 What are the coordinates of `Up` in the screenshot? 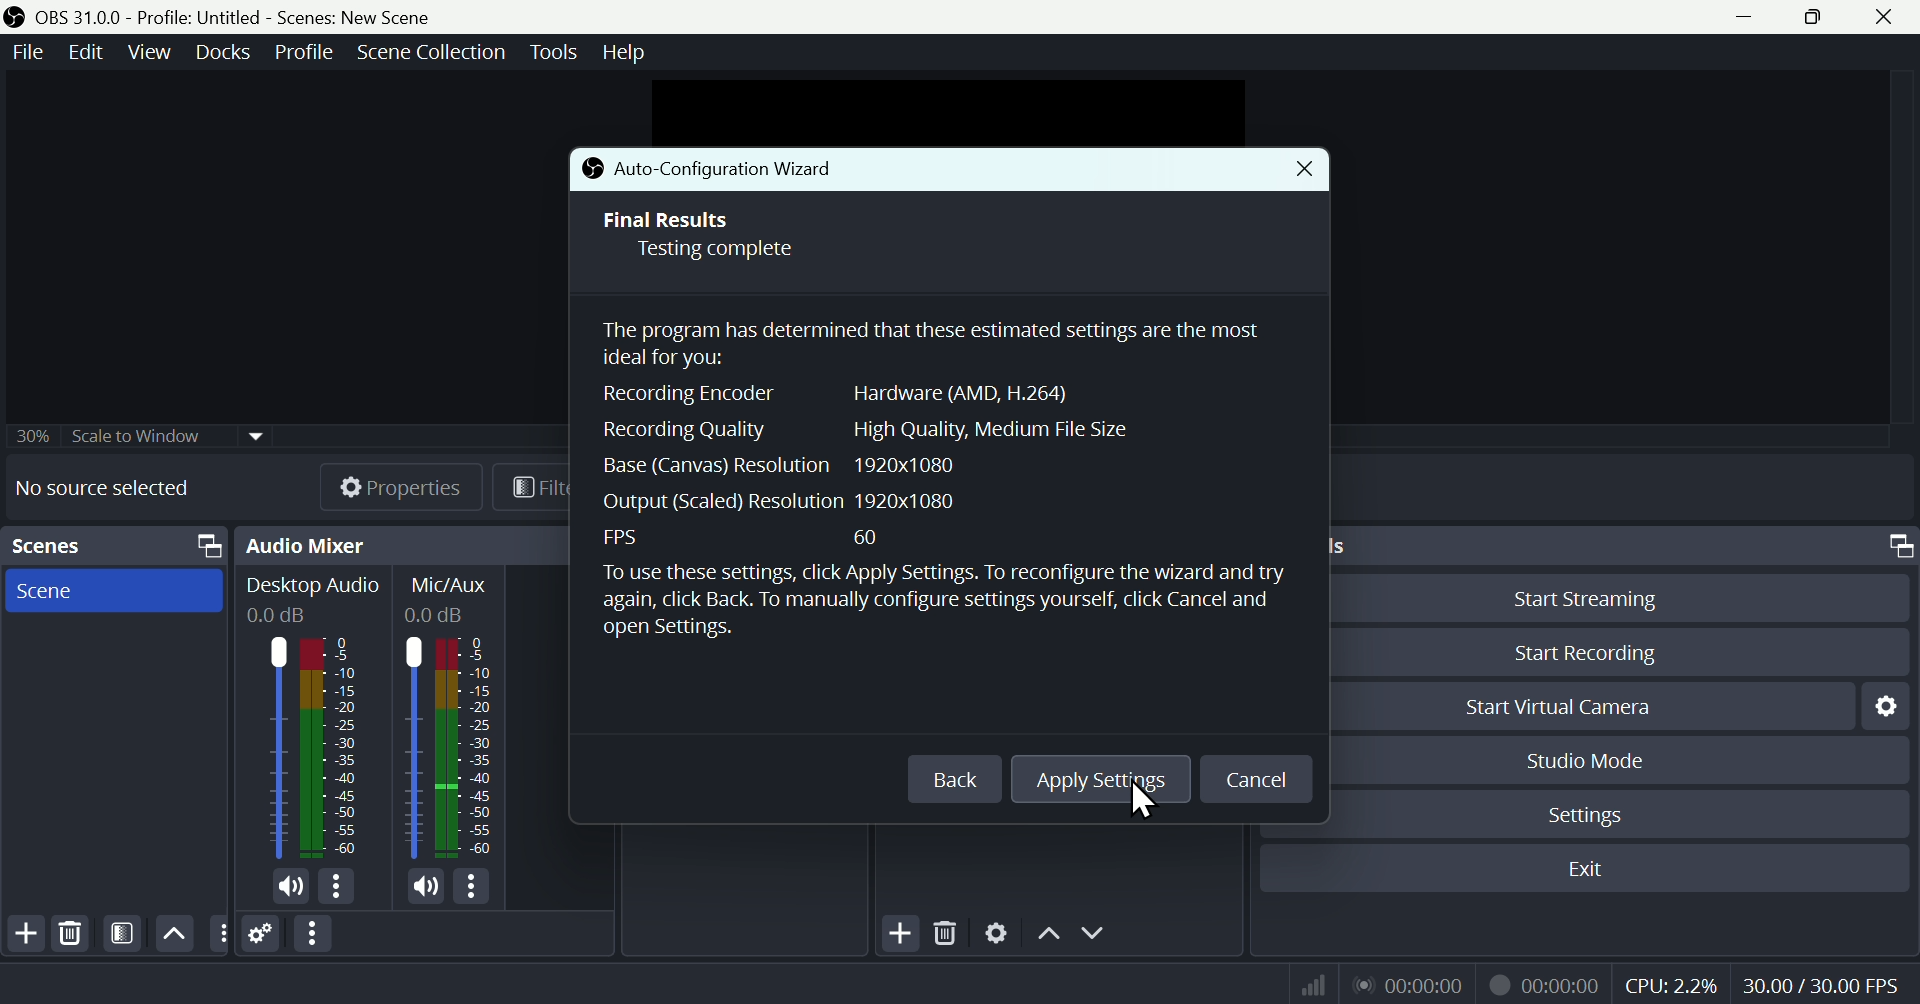 It's located at (174, 933).